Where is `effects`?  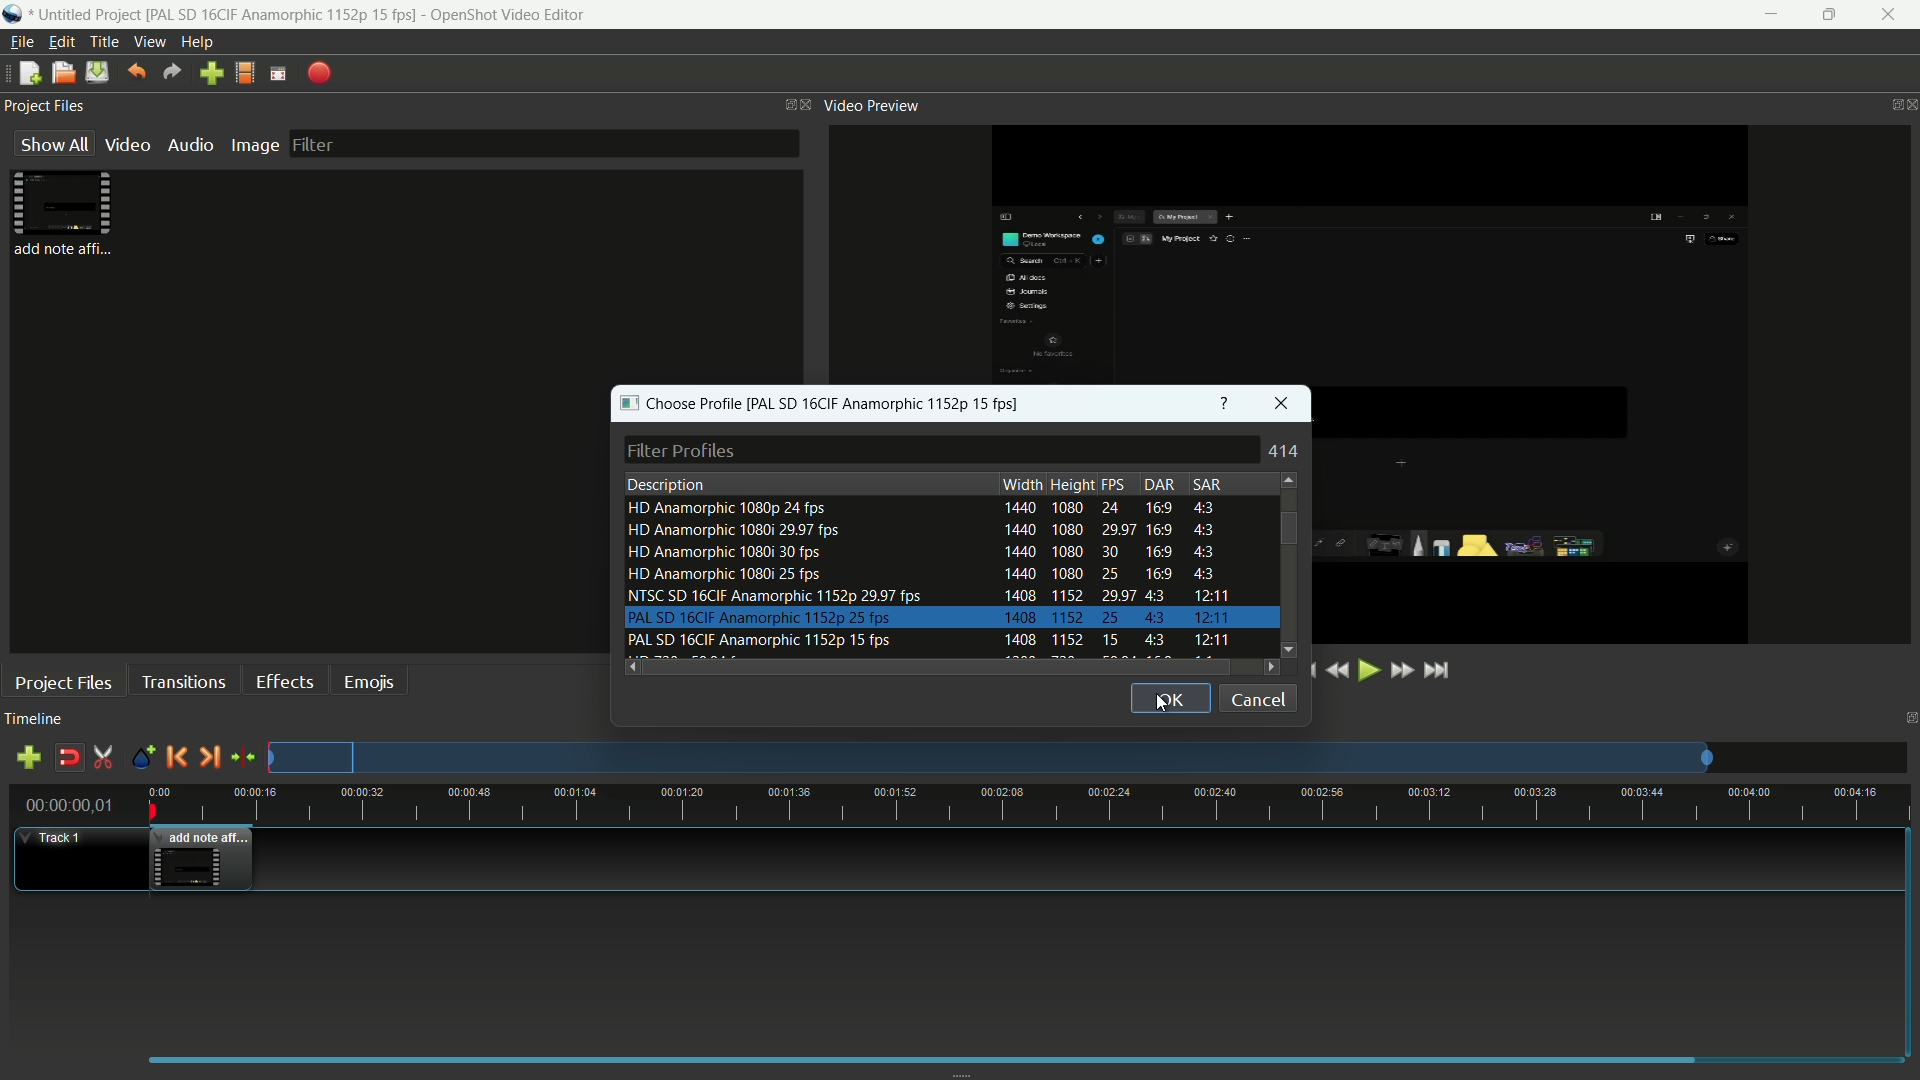 effects is located at coordinates (284, 681).